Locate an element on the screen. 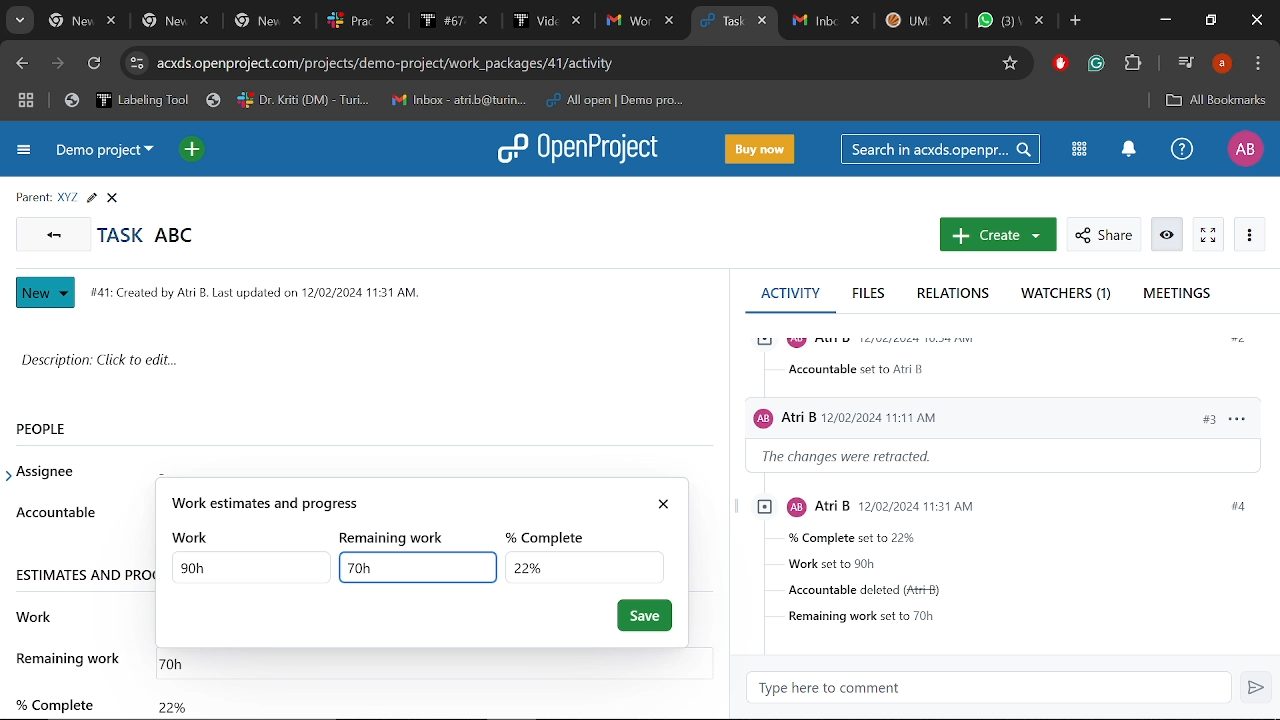 The height and width of the screenshot is (720, 1280). Activate zen mode is located at coordinates (1208, 235).